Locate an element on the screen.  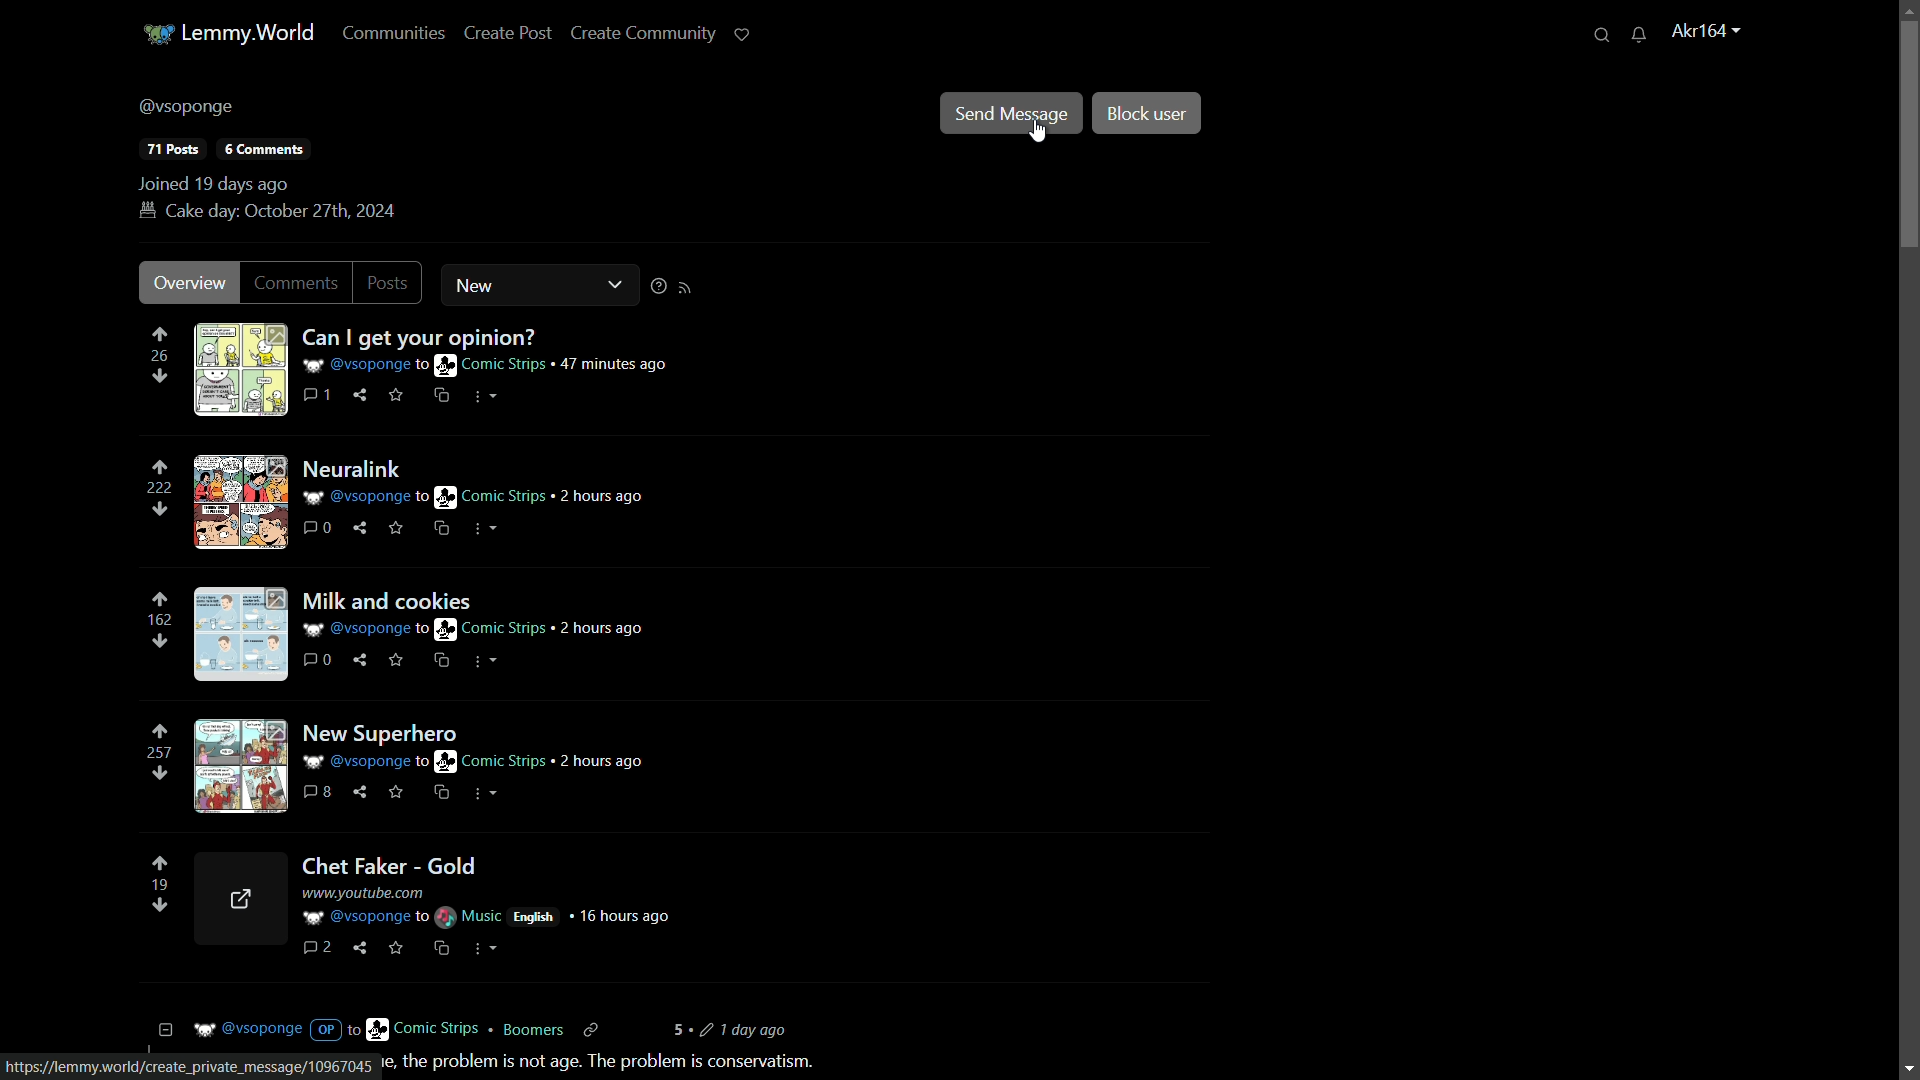
sorting help is located at coordinates (656, 287).